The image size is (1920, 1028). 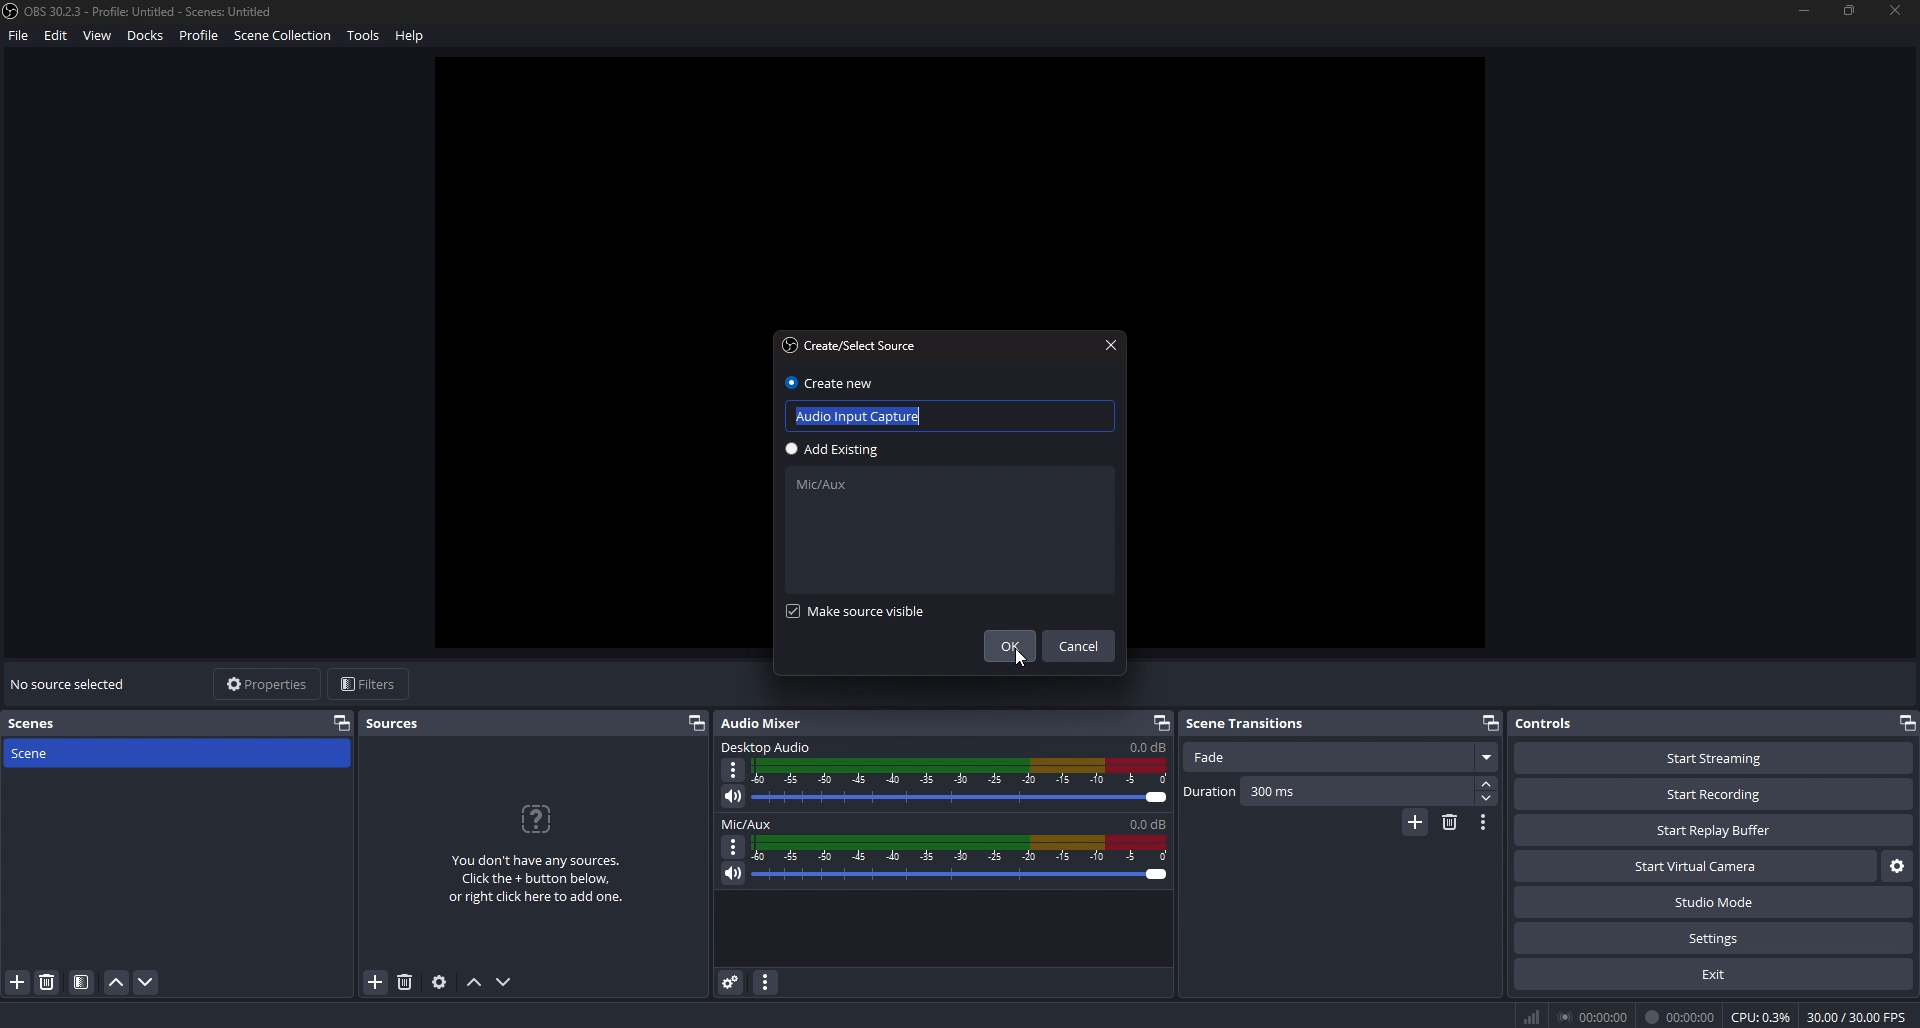 I want to click on close, so click(x=1896, y=13).